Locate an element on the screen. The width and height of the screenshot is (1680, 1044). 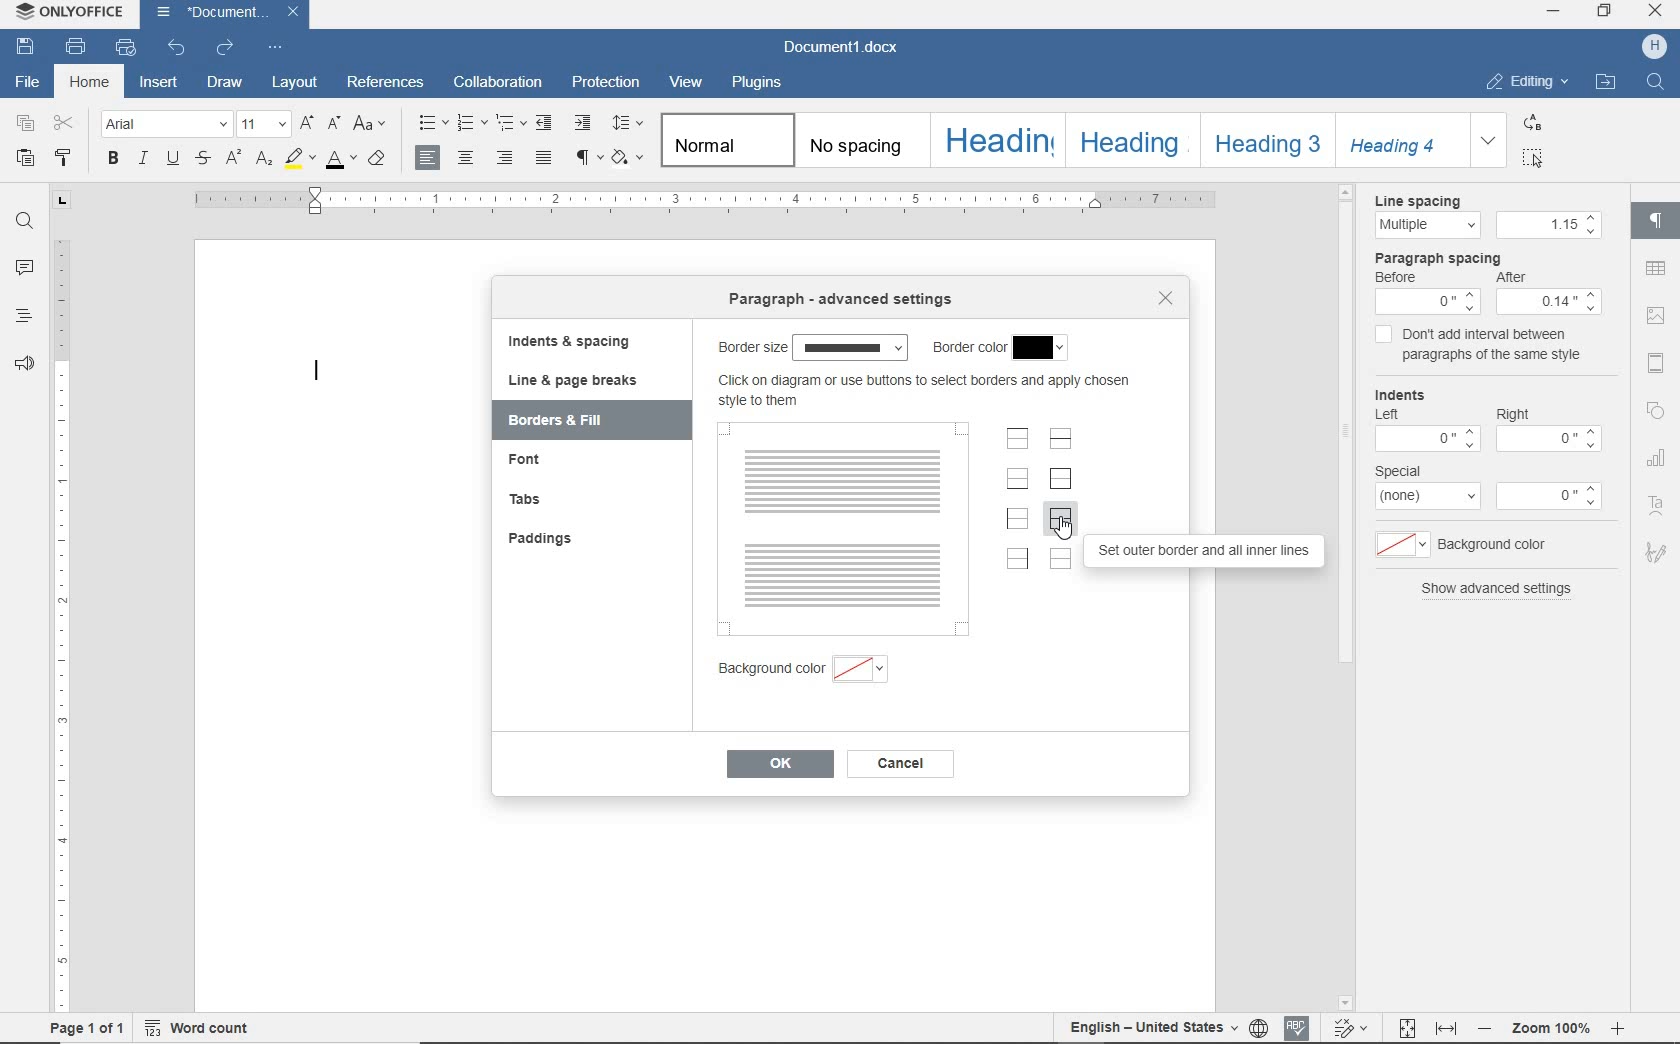
align right is located at coordinates (505, 159).